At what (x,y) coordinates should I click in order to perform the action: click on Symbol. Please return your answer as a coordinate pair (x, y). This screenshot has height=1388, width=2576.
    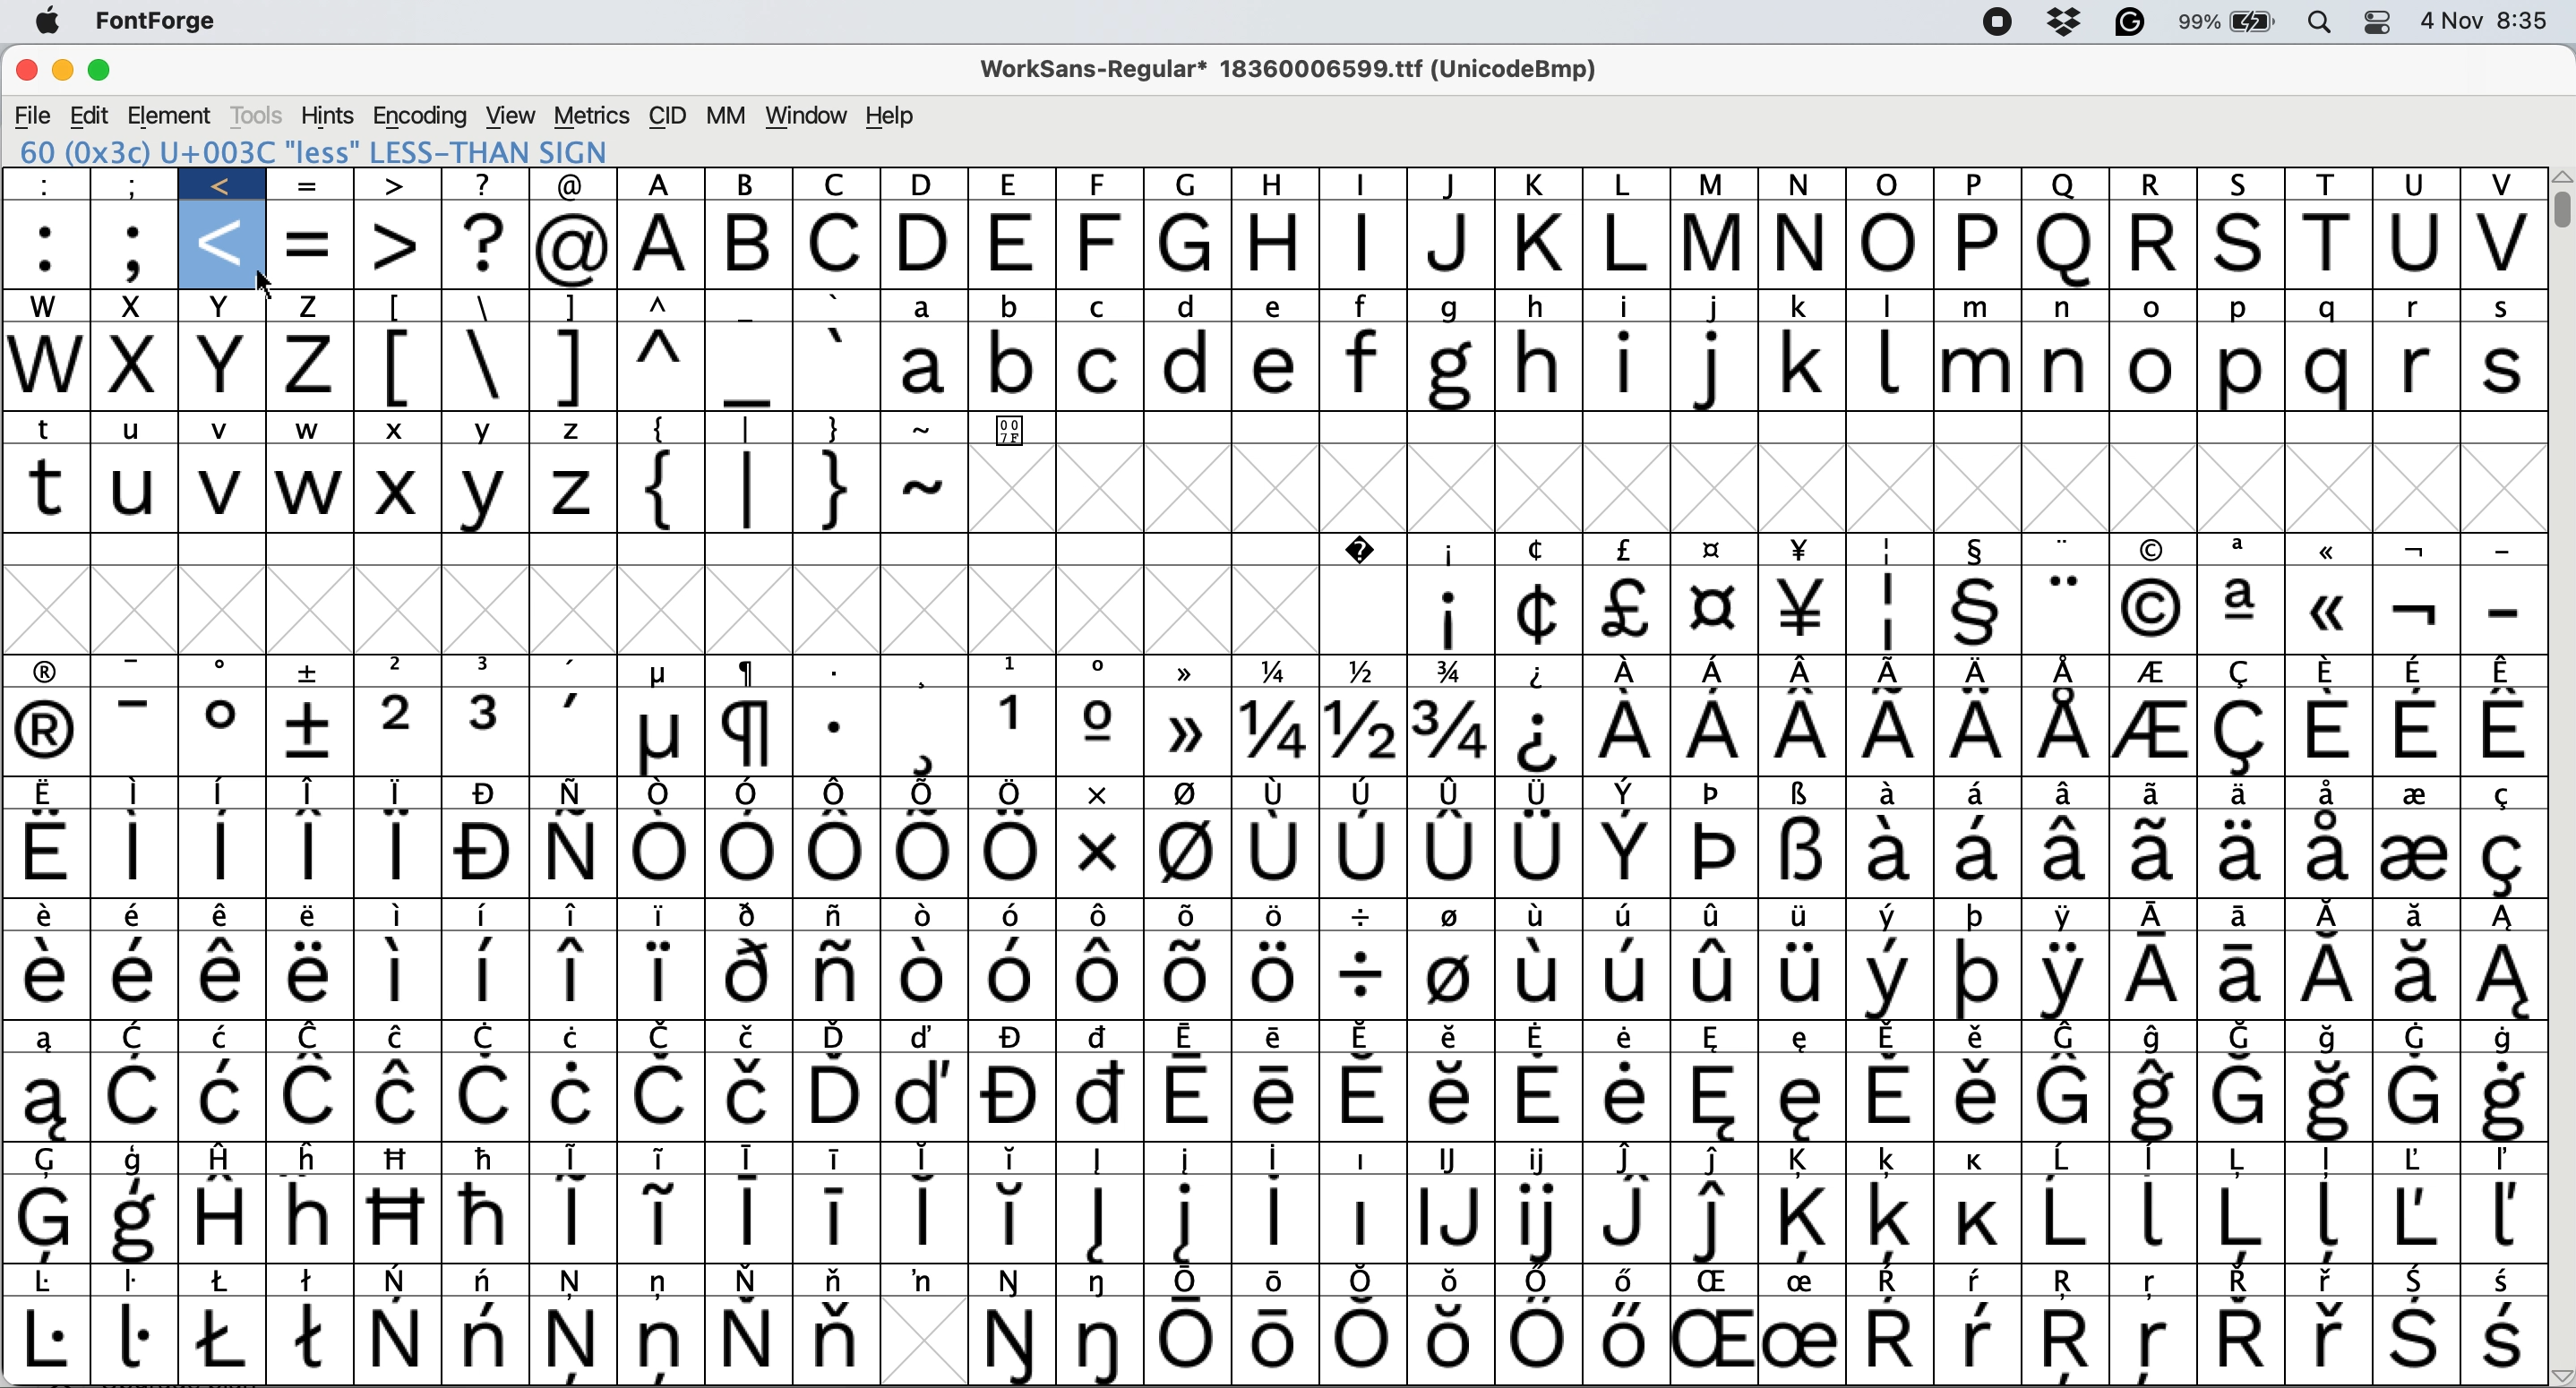
    Looking at the image, I should click on (311, 669).